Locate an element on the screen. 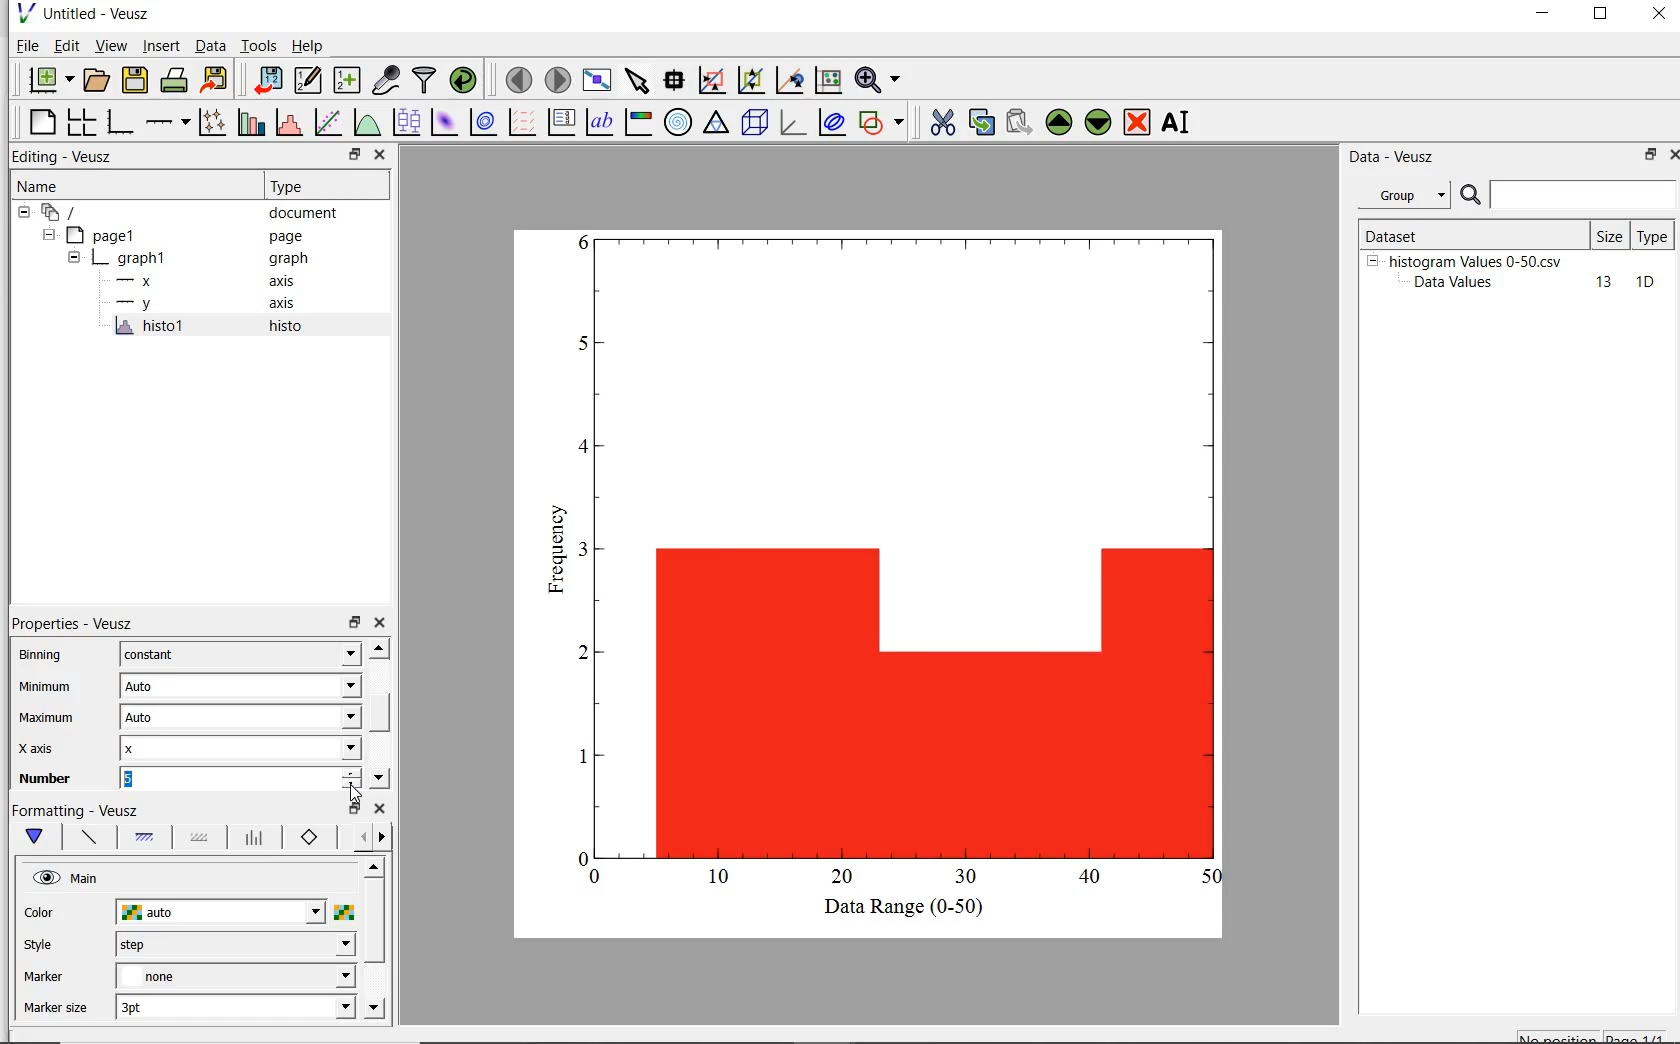  step is located at coordinates (234, 944).